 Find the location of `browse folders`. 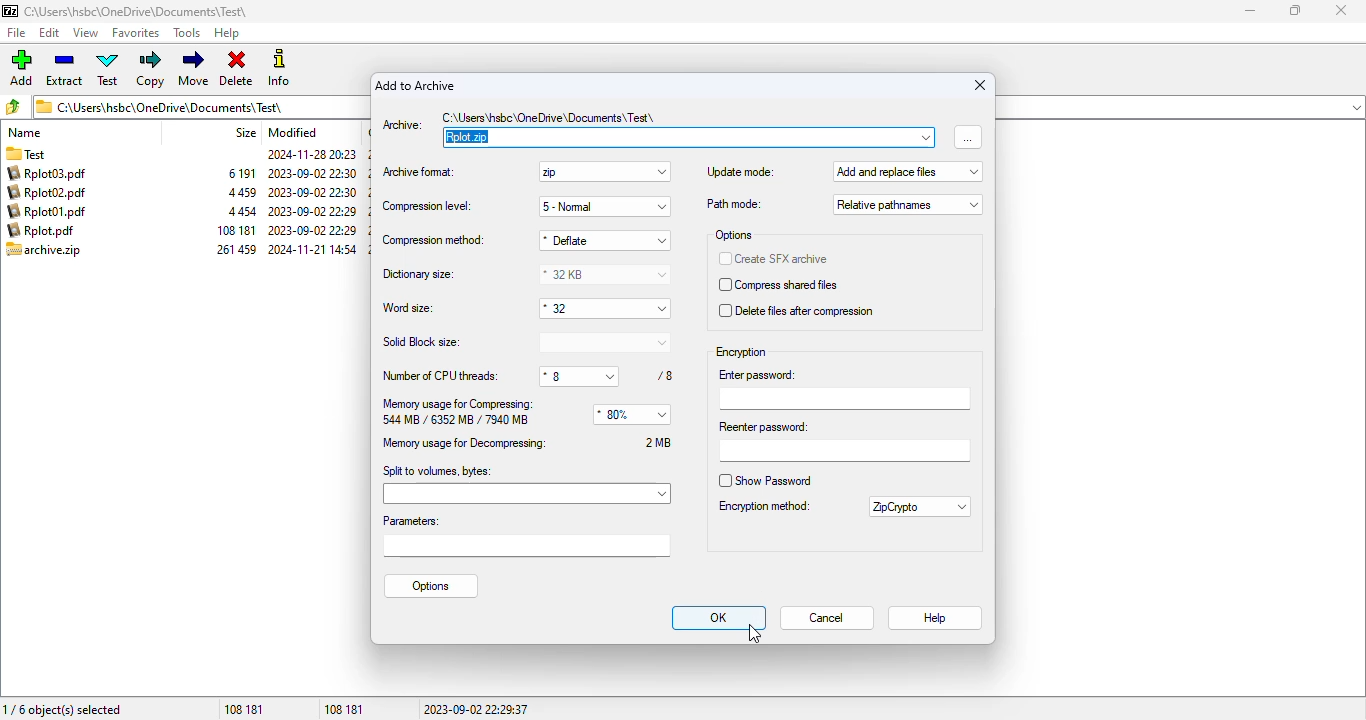

browse folders is located at coordinates (13, 106).